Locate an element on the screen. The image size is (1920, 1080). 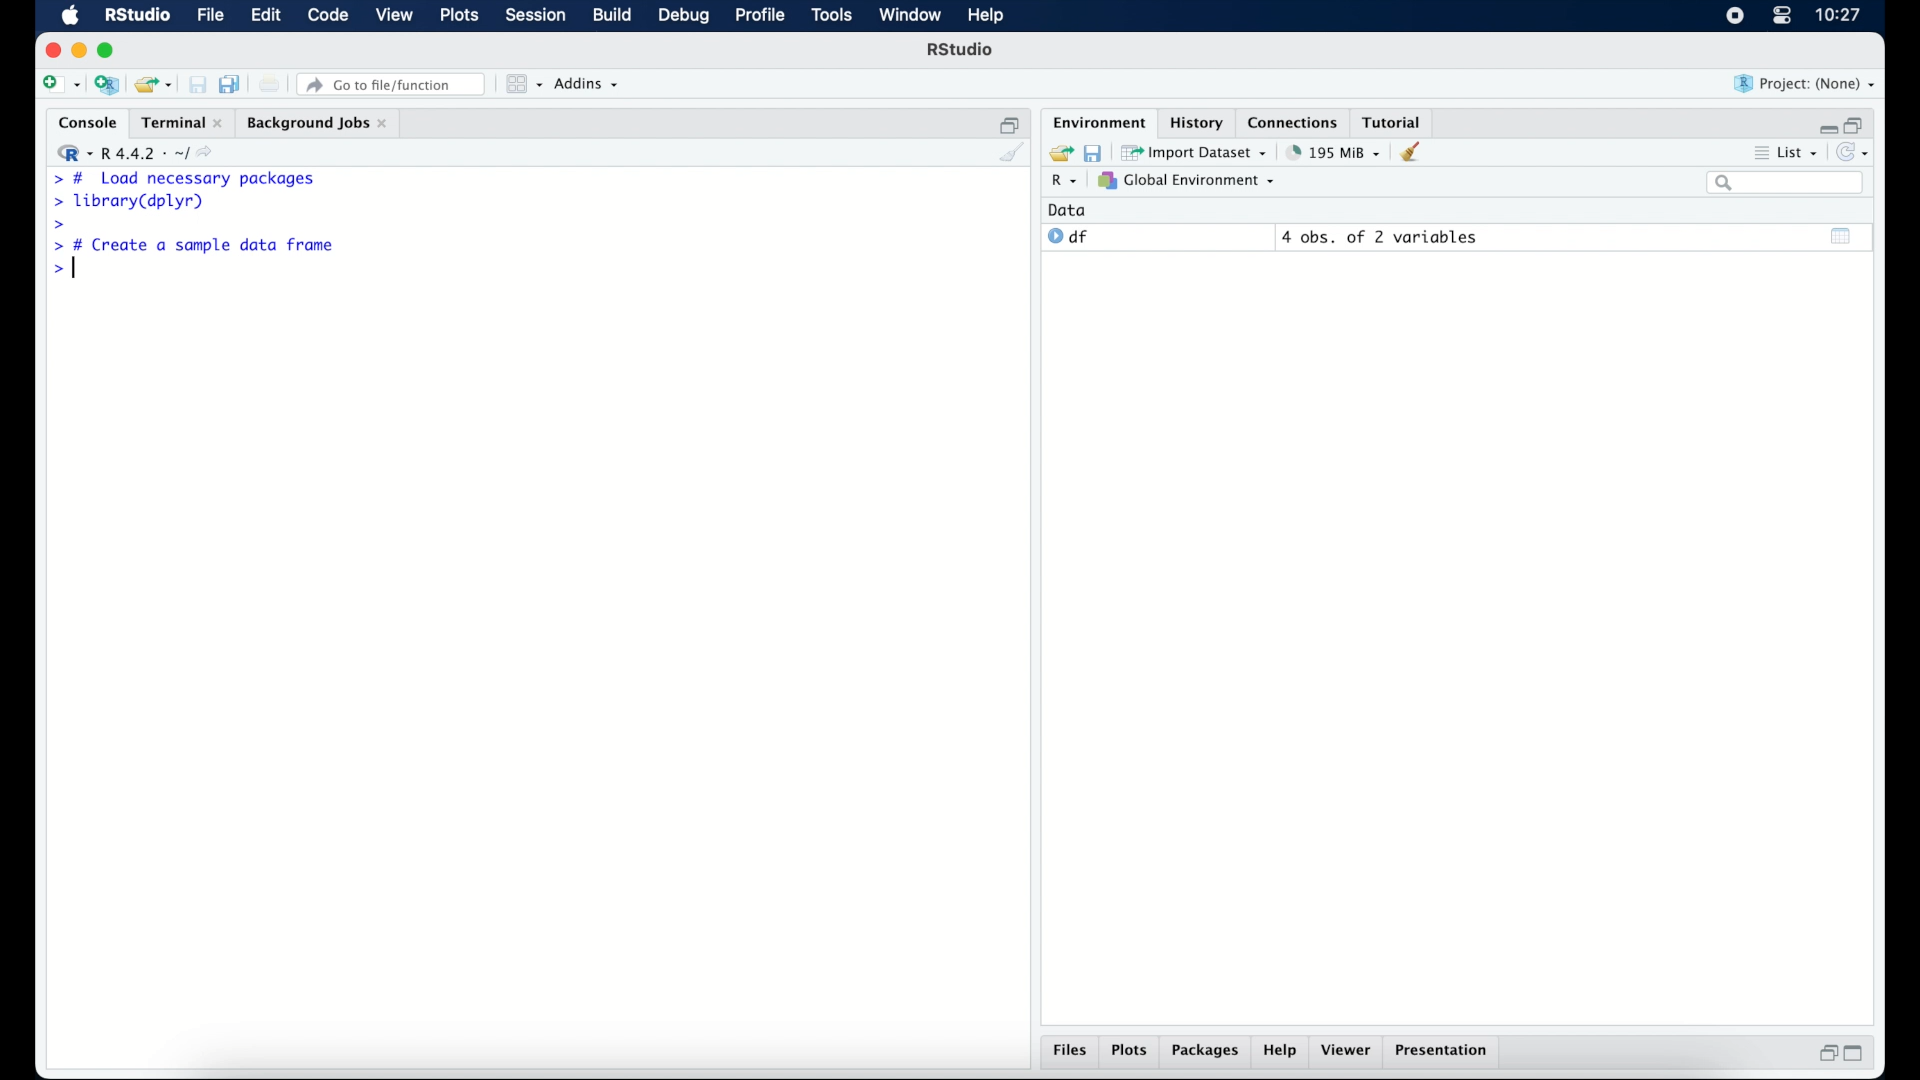
list is located at coordinates (1784, 155).